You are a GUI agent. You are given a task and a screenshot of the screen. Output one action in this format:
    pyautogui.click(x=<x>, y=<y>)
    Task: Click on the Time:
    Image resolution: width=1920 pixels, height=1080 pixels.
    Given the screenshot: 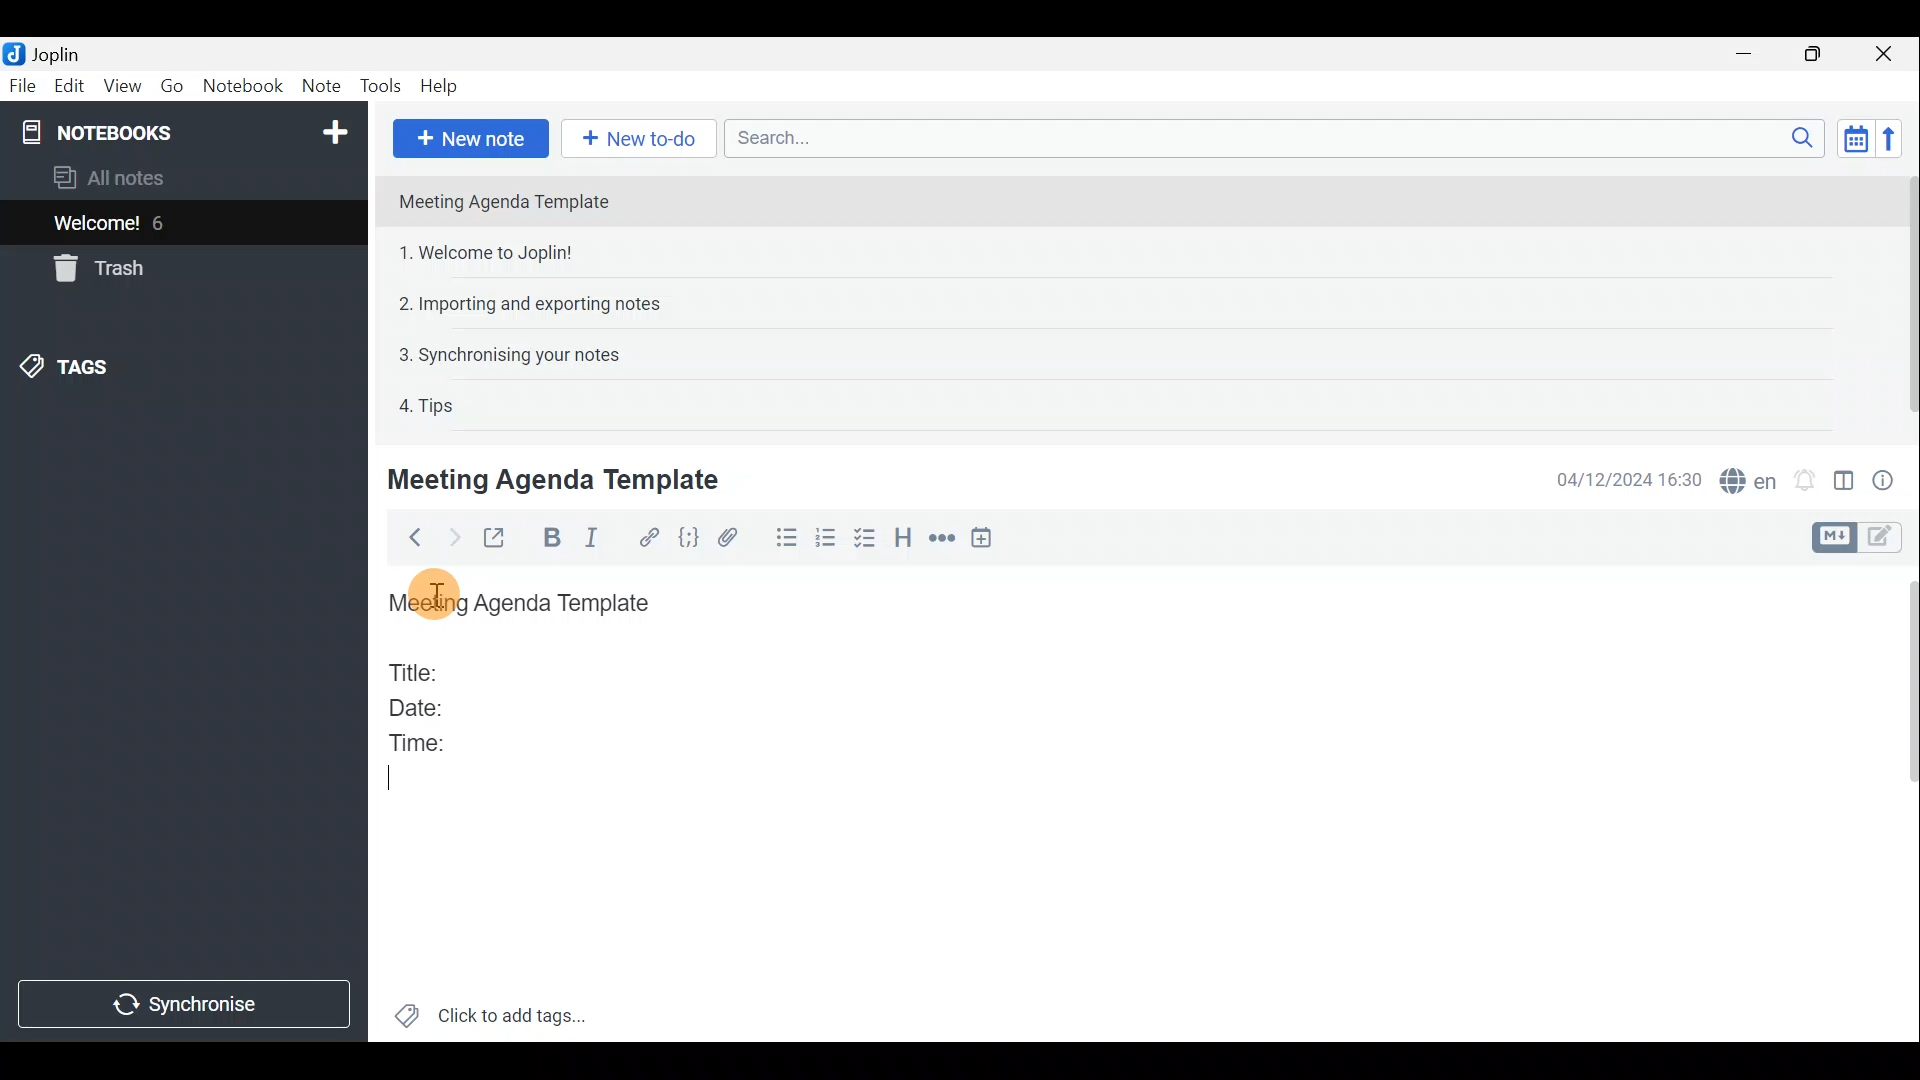 What is the action you would take?
    pyautogui.click(x=418, y=739)
    